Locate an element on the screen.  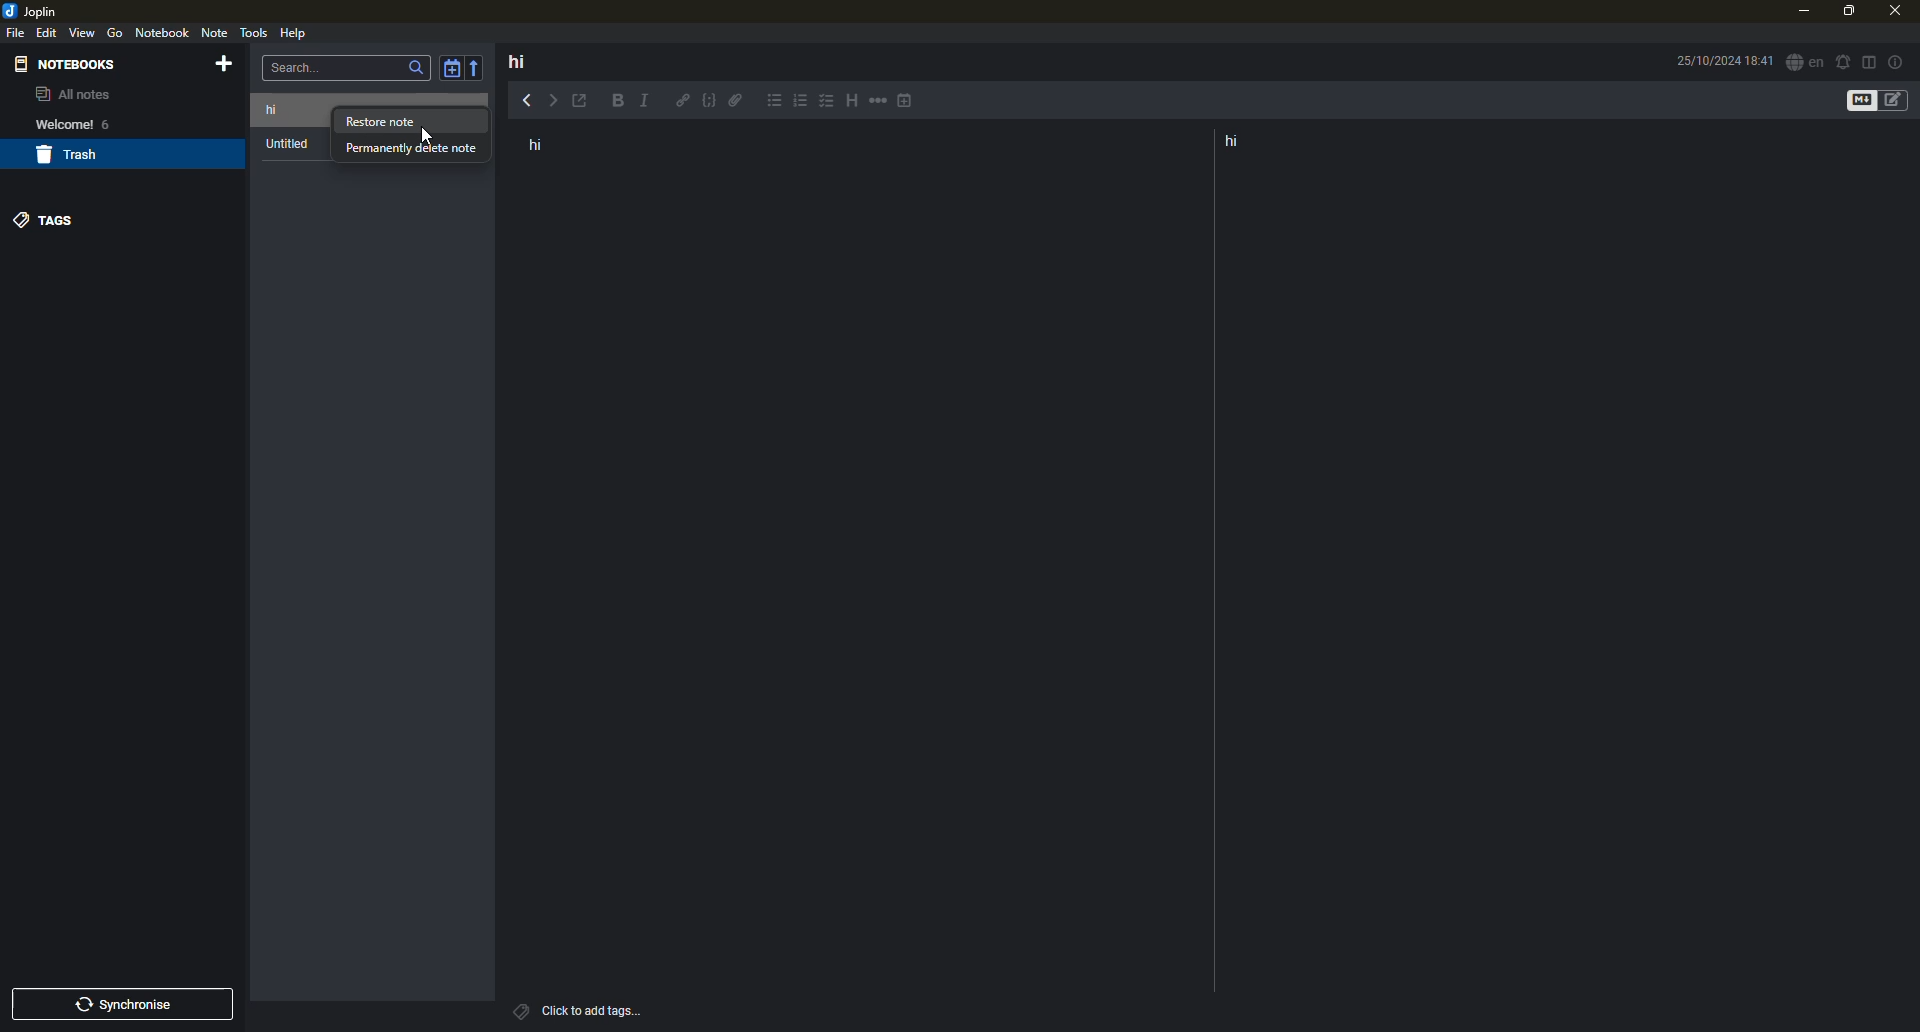
reverse sort order is located at coordinates (479, 66).